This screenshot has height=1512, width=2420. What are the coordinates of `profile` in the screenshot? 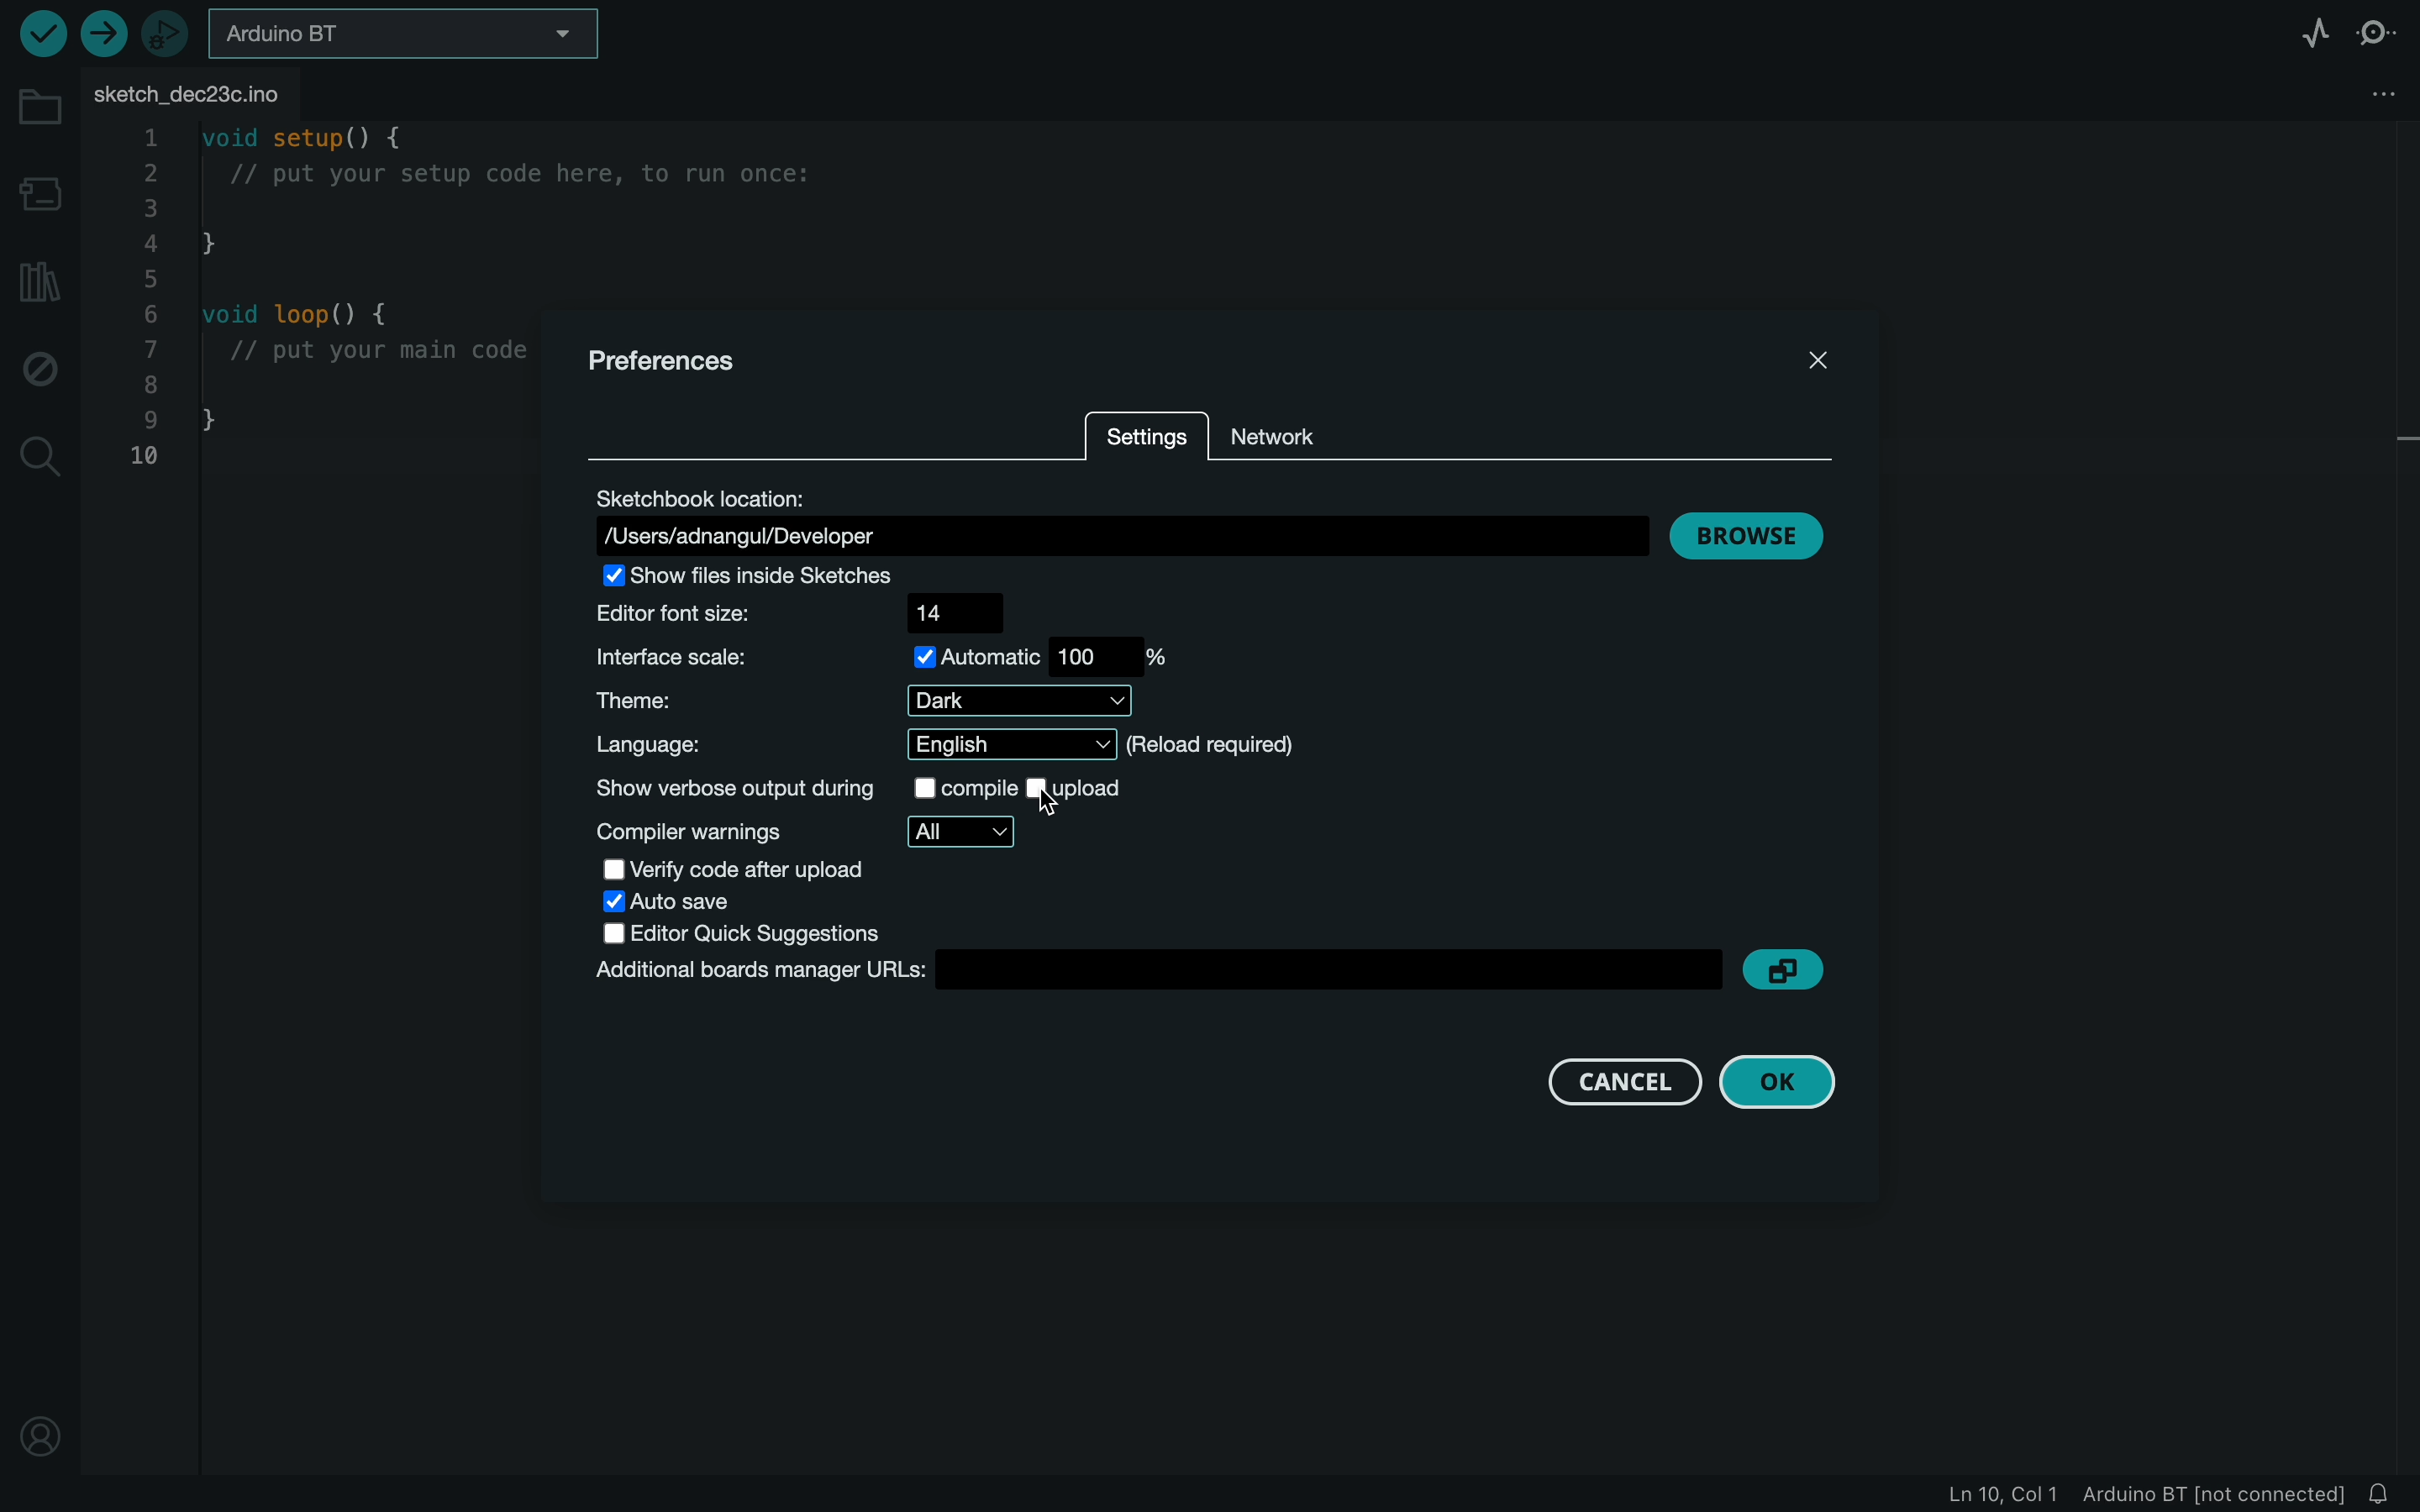 It's located at (41, 1429).